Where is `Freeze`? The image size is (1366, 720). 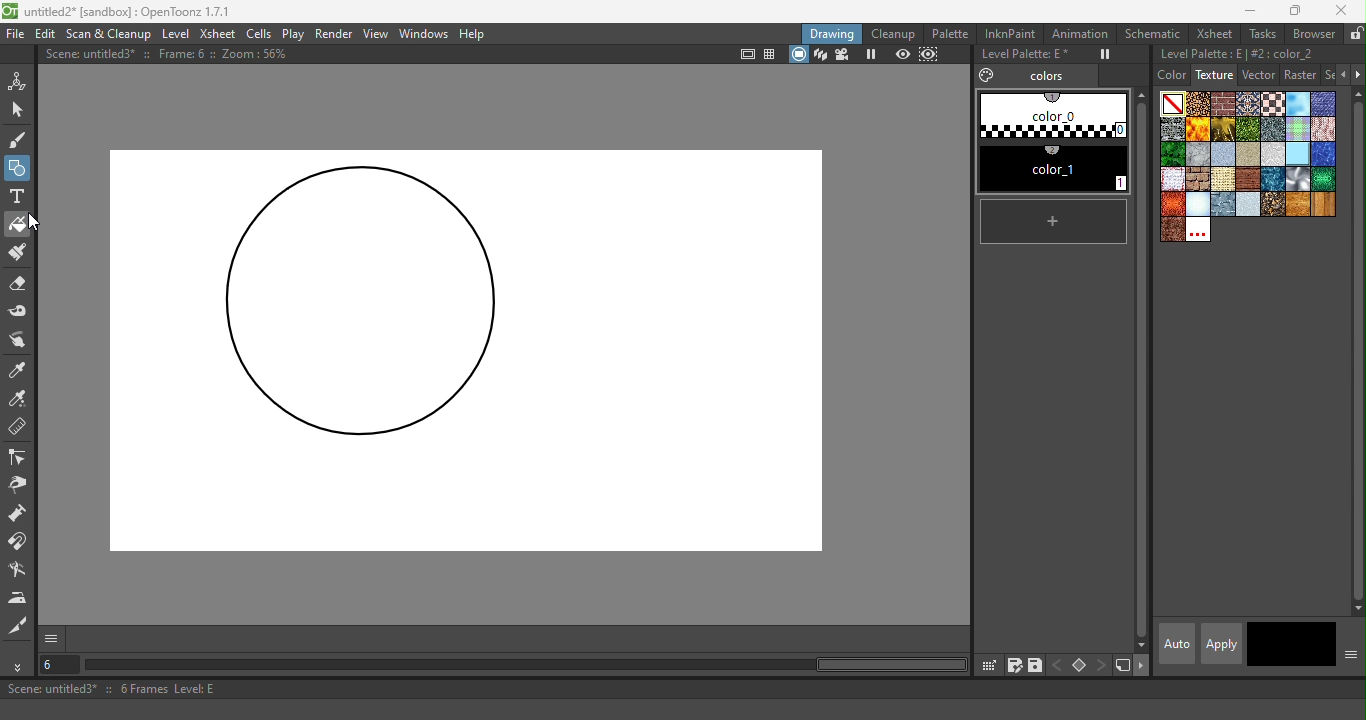
Freeze is located at coordinates (1099, 55).